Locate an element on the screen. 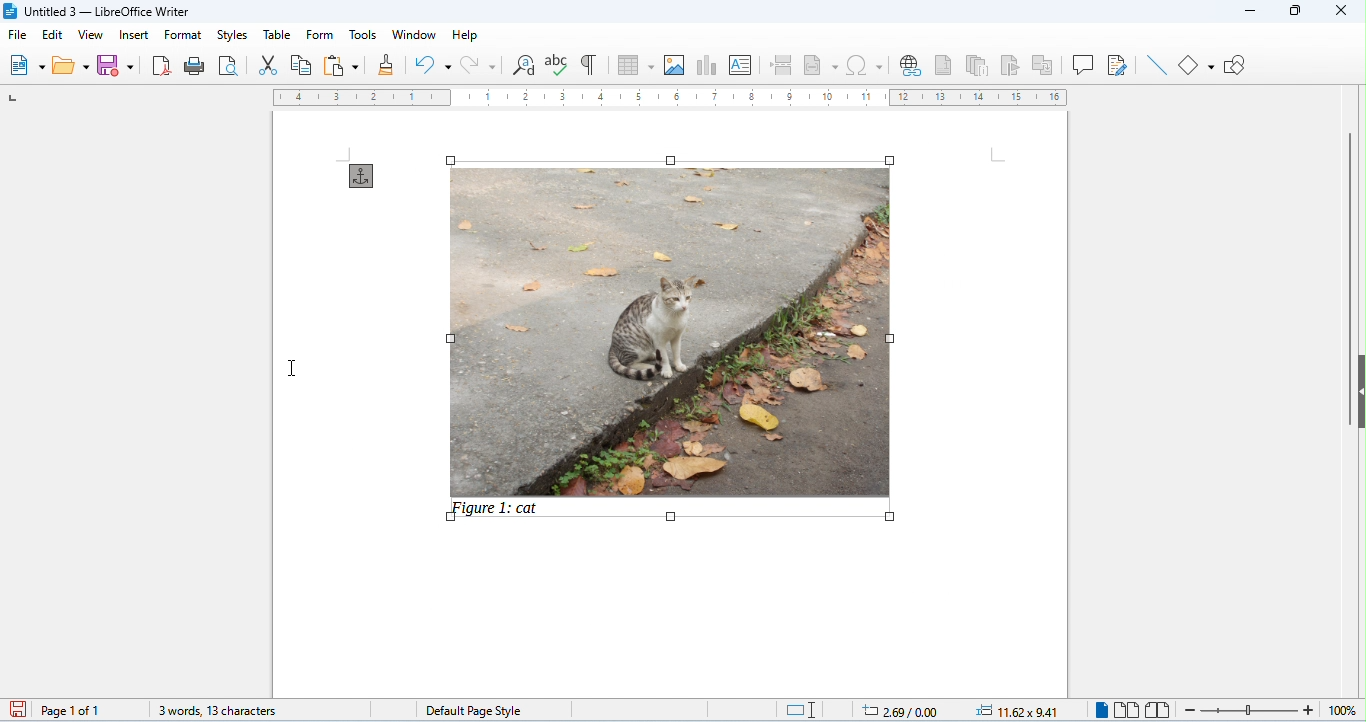  basic shapes is located at coordinates (1198, 64).